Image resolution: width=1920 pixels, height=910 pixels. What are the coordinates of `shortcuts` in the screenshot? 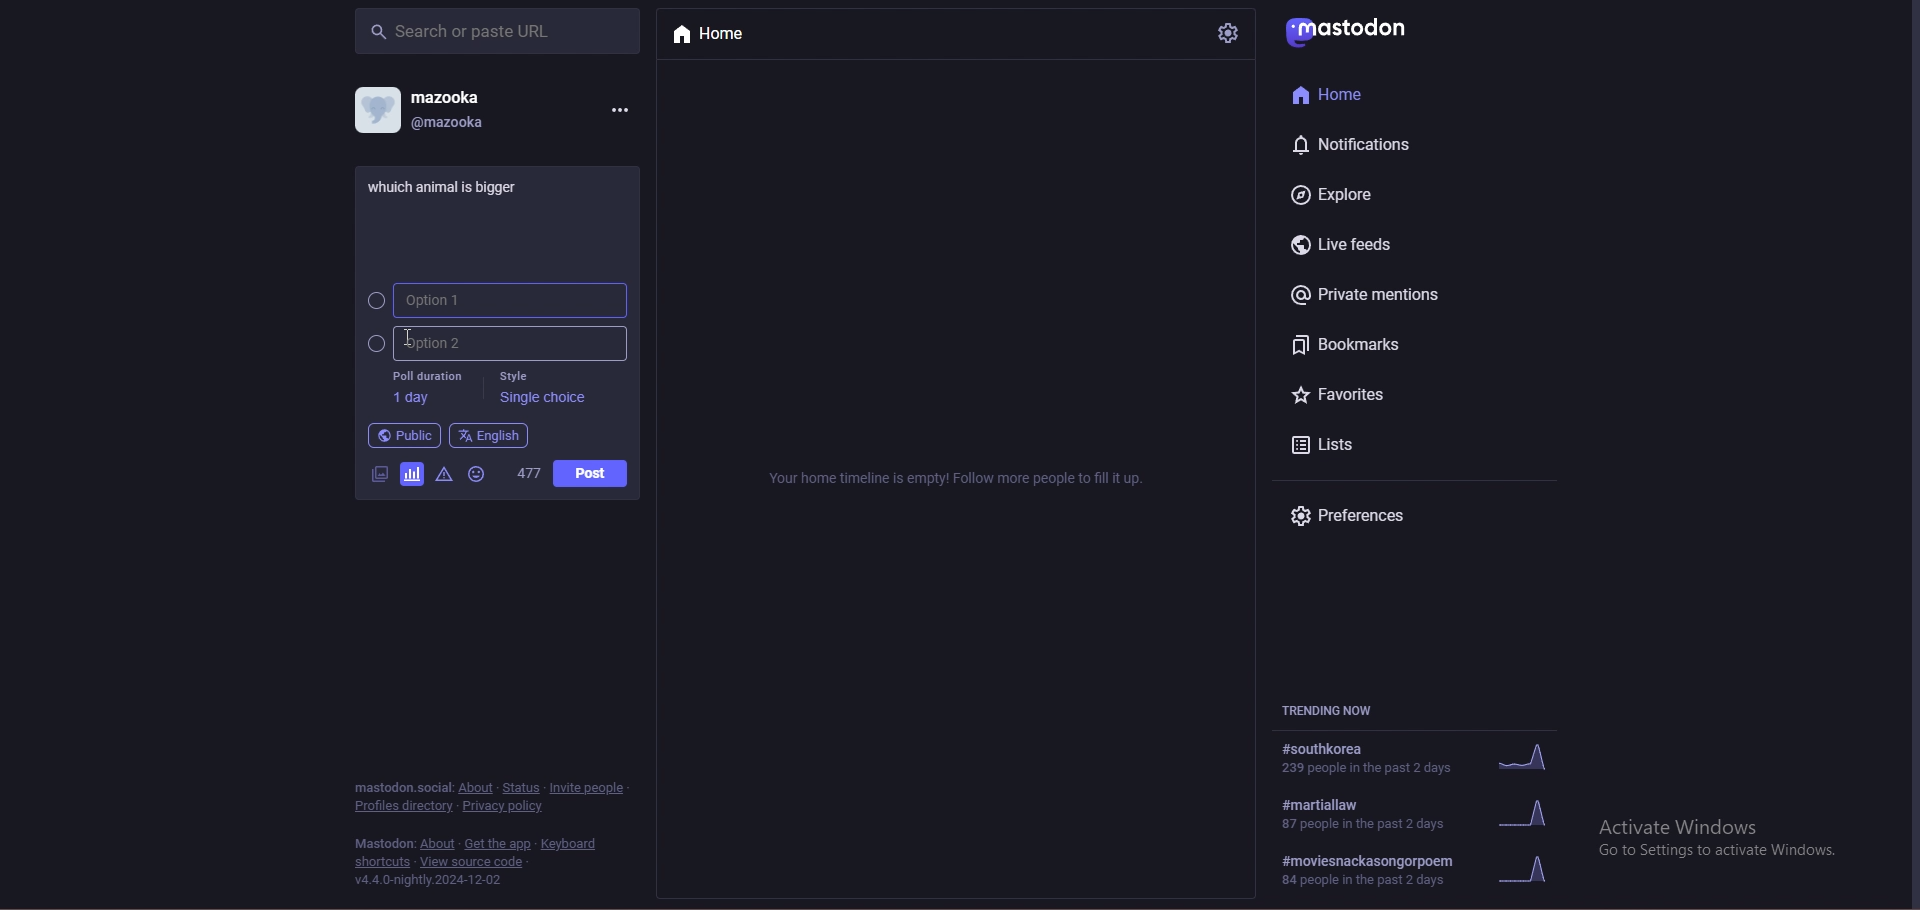 It's located at (383, 862).